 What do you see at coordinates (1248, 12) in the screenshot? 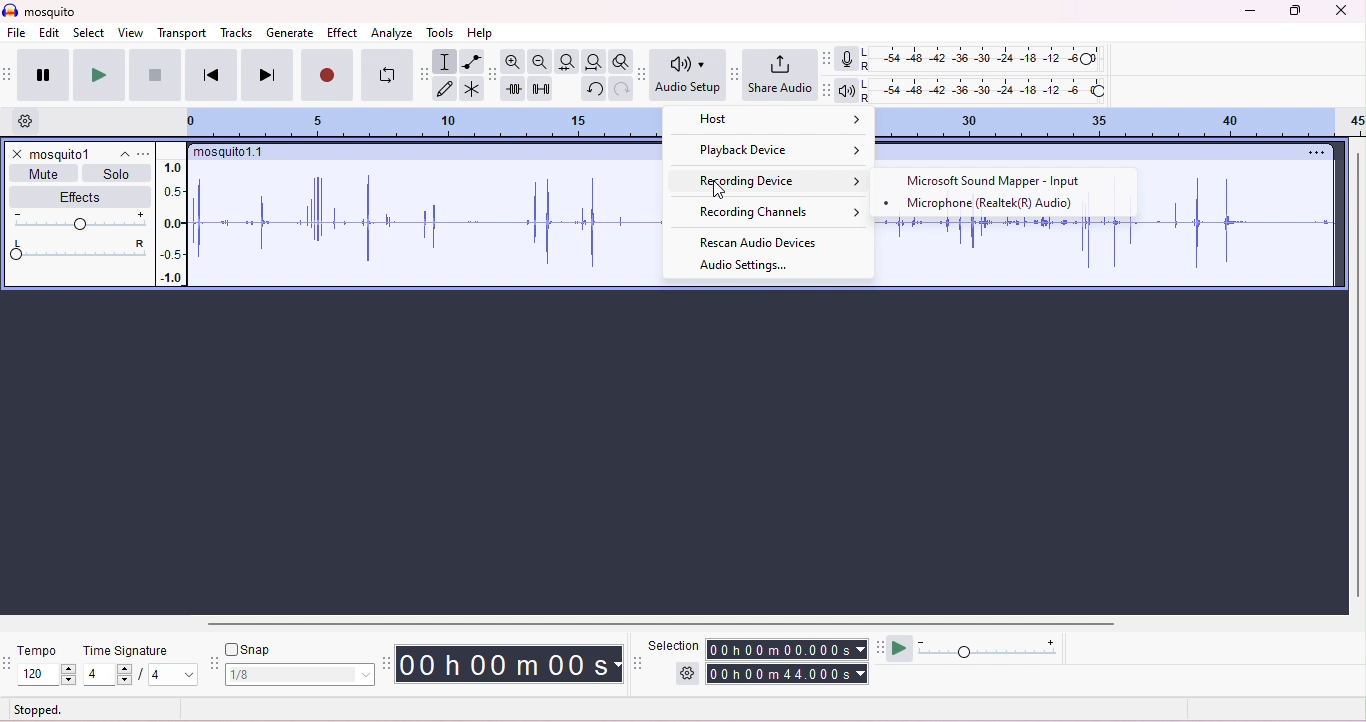
I see `minimize` at bounding box center [1248, 12].